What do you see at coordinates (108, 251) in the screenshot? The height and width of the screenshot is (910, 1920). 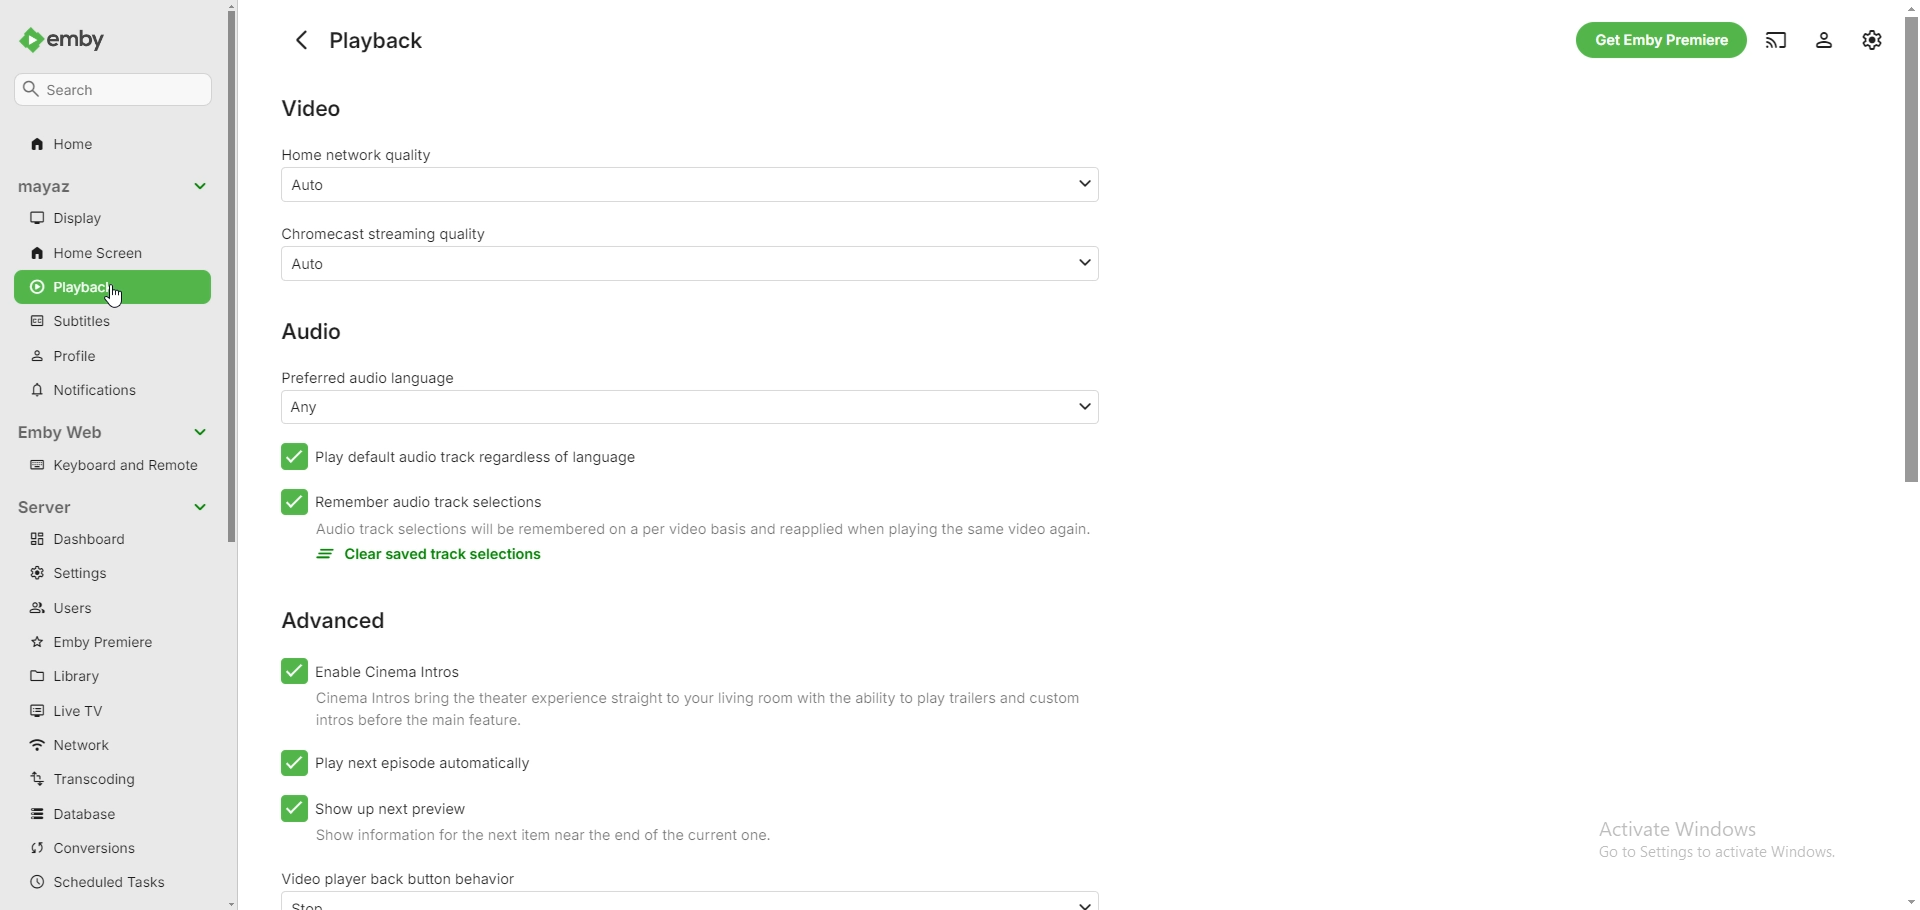 I see `home screen` at bounding box center [108, 251].